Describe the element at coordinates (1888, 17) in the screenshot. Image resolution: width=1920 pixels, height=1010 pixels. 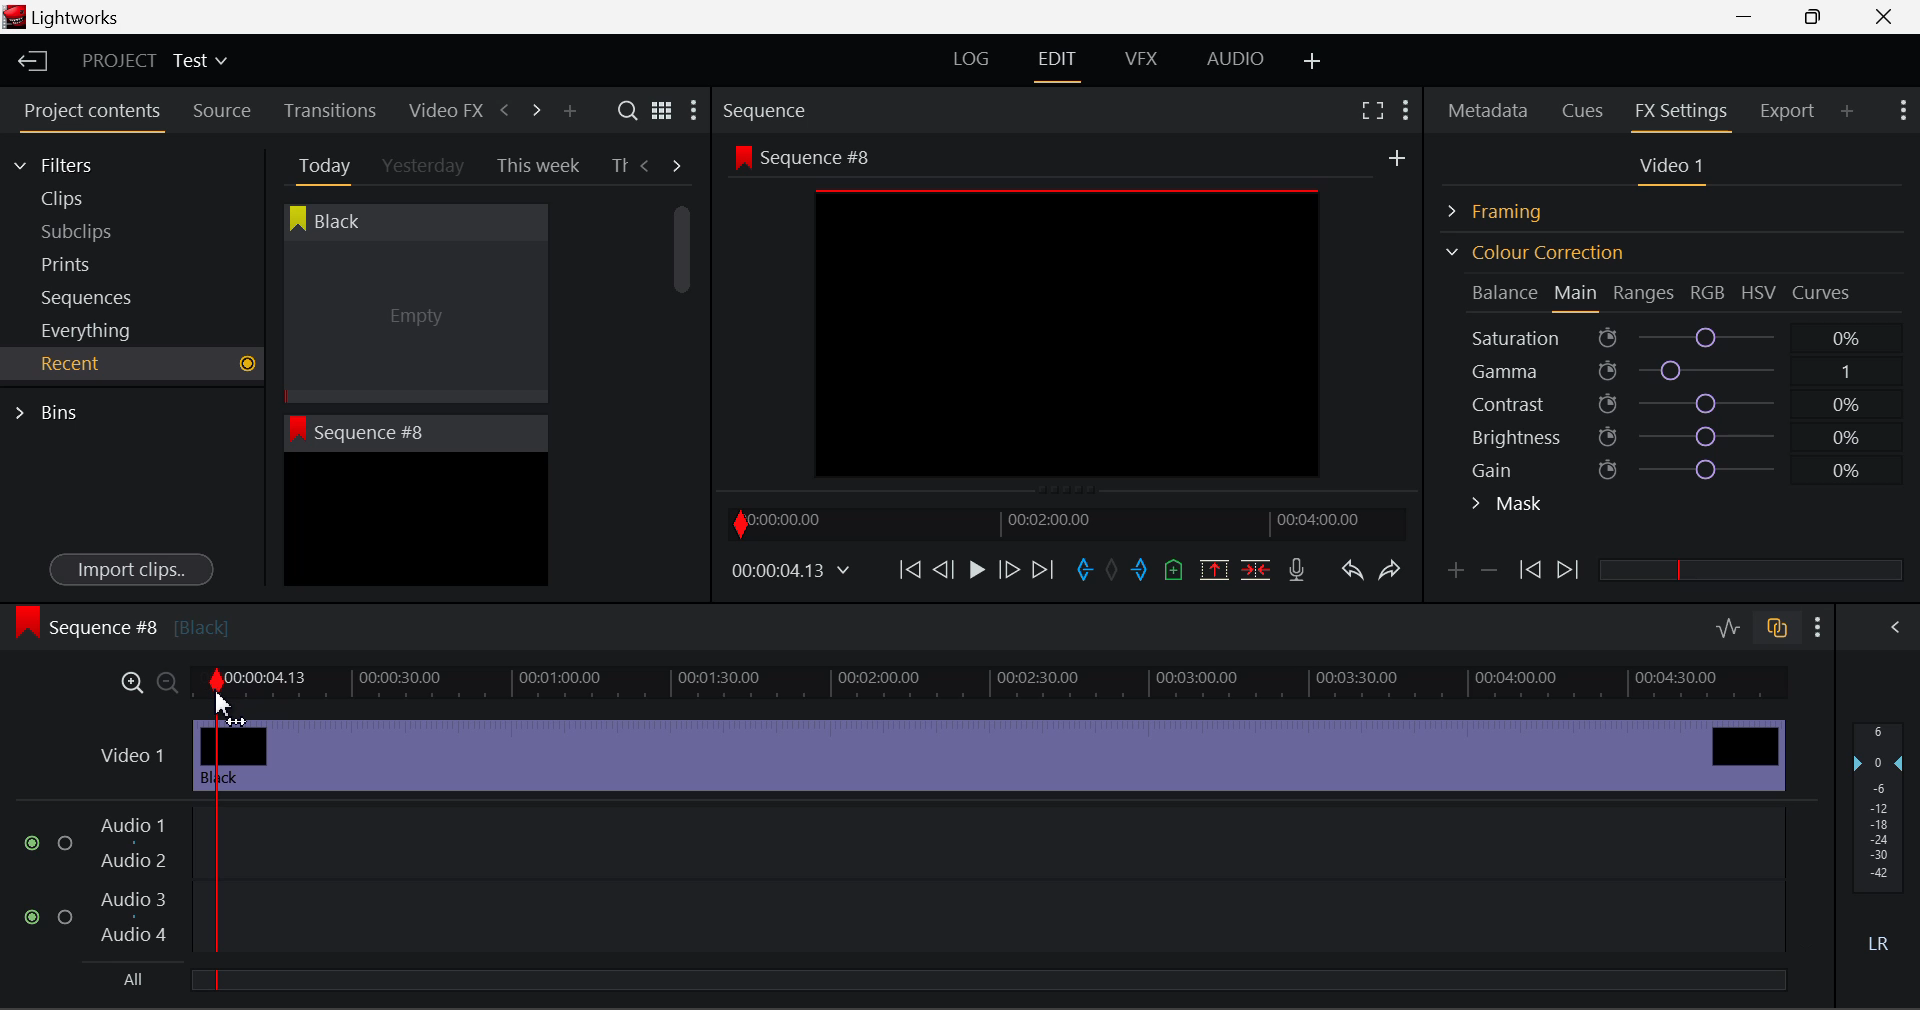
I see `Close` at that location.